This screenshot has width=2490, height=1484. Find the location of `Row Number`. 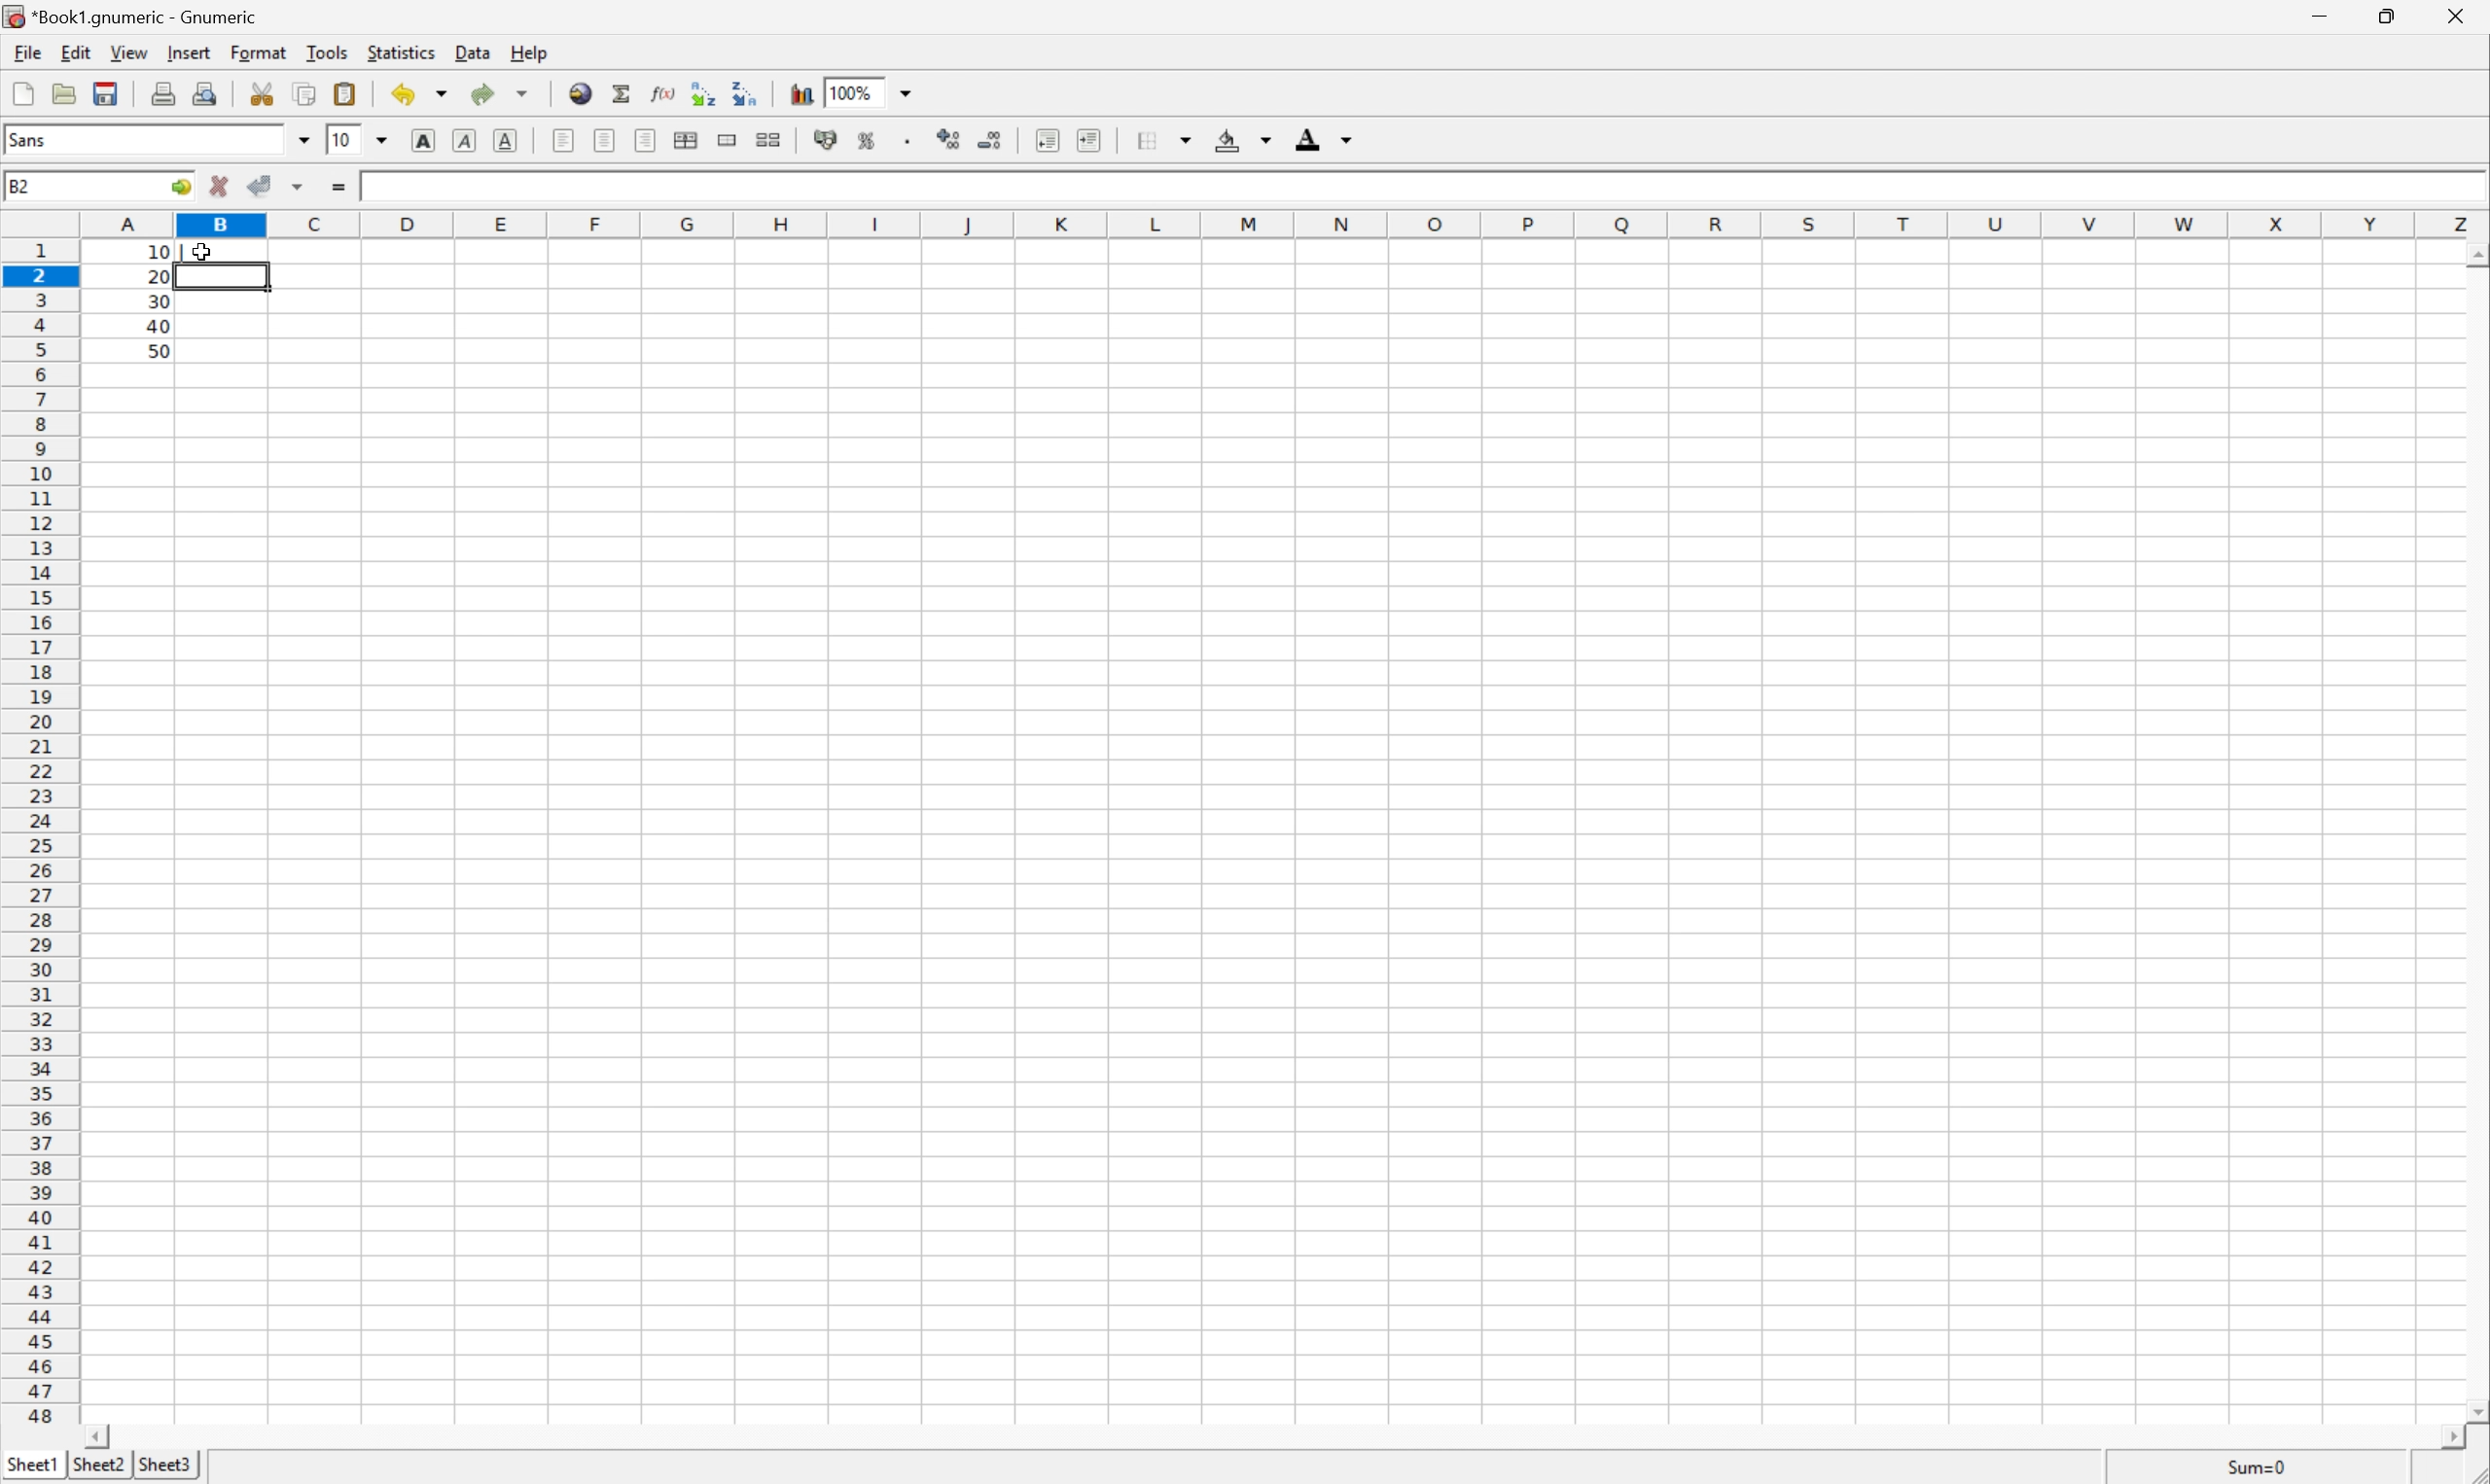

Row Number is located at coordinates (39, 834).